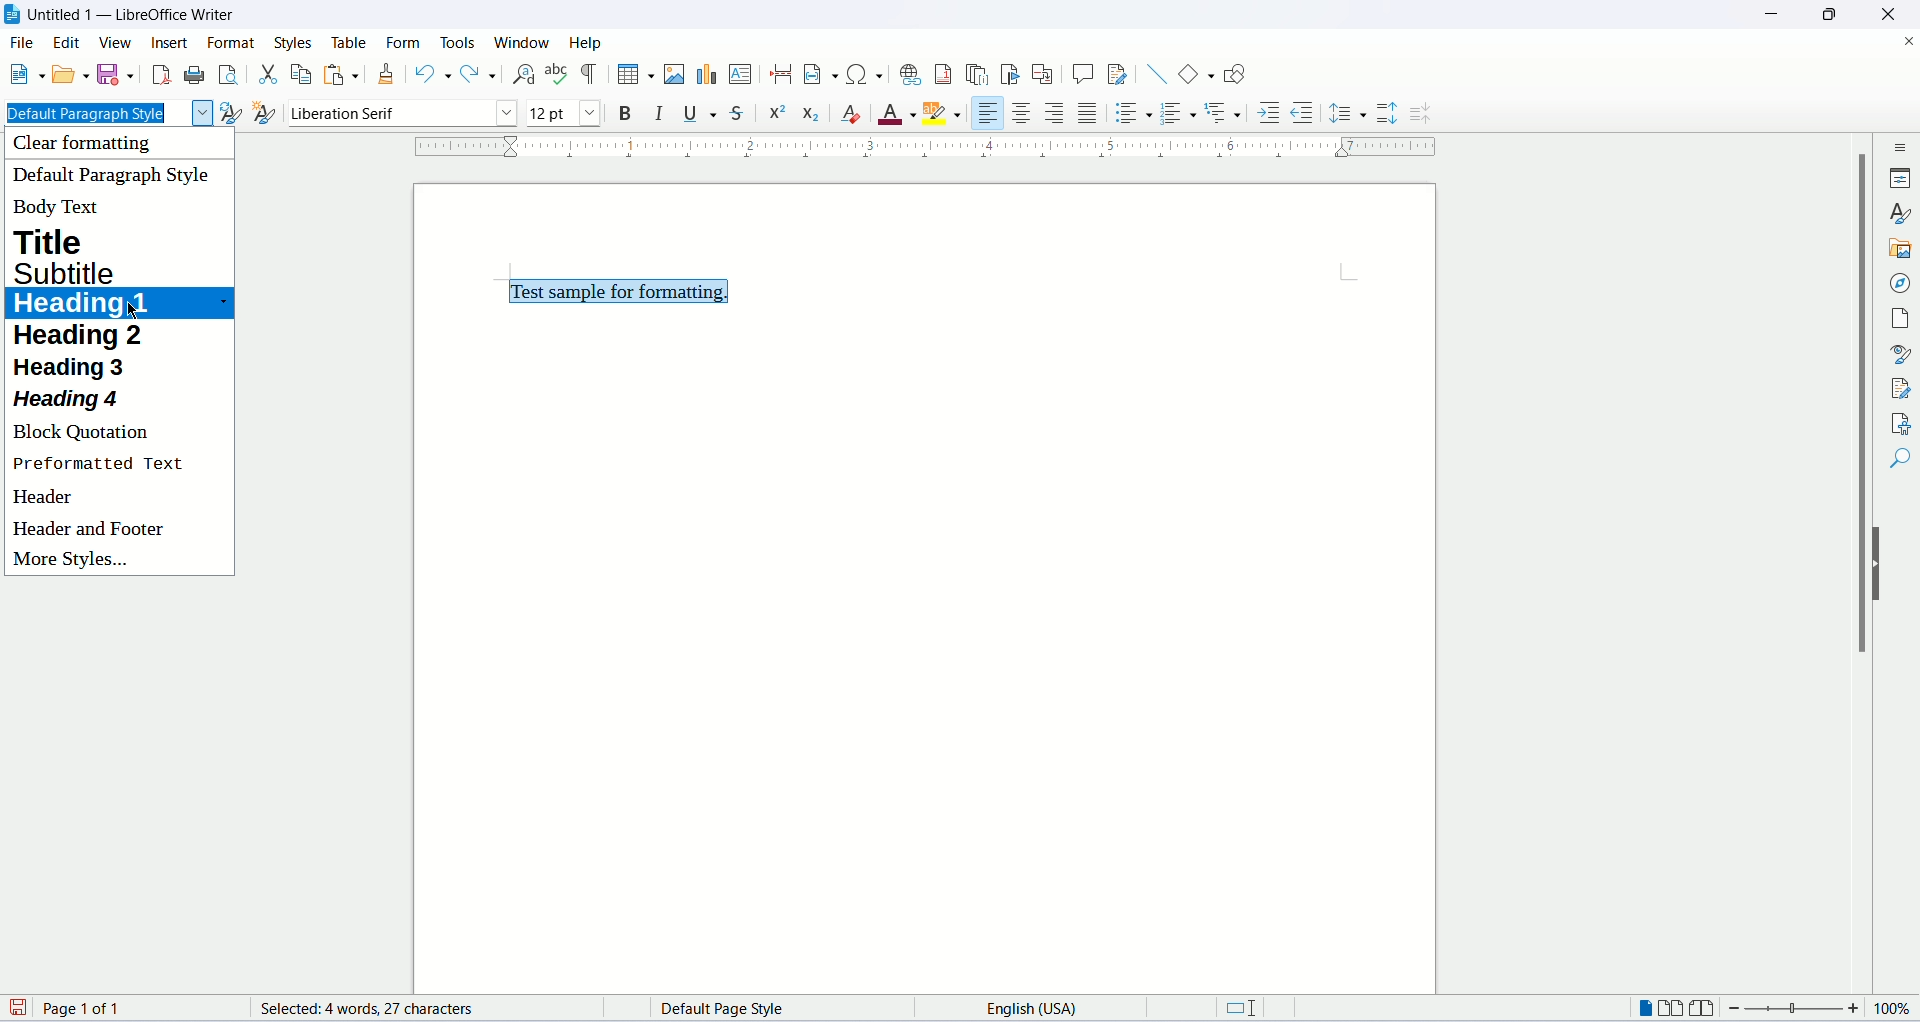 The height and width of the screenshot is (1022, 1920). Describe the element at coordinates (25, 77) in the screenshot. I see `new` at that location.